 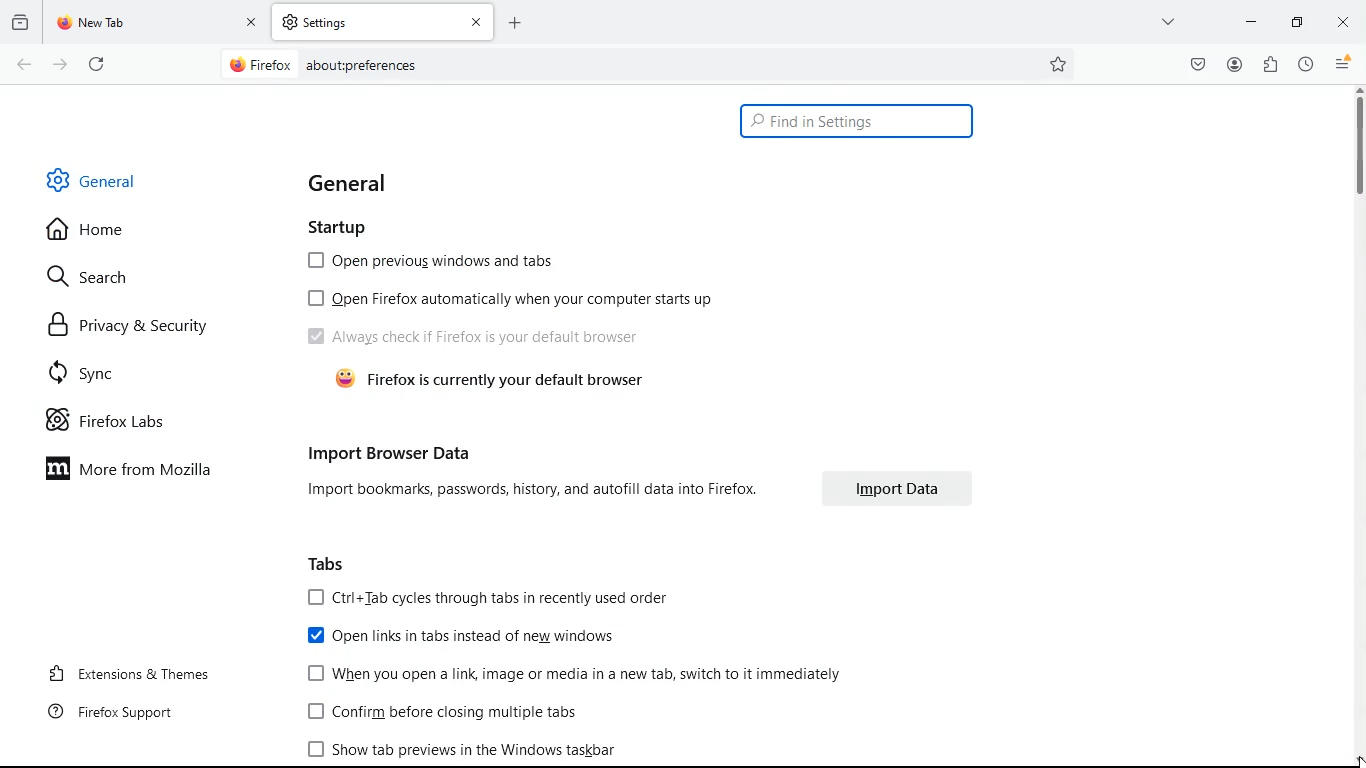 What do you see at coordinates (440, 713) in the screenshot?
I see `[J Confirm before closing multiple tabs` at bounding box center [440, 713].